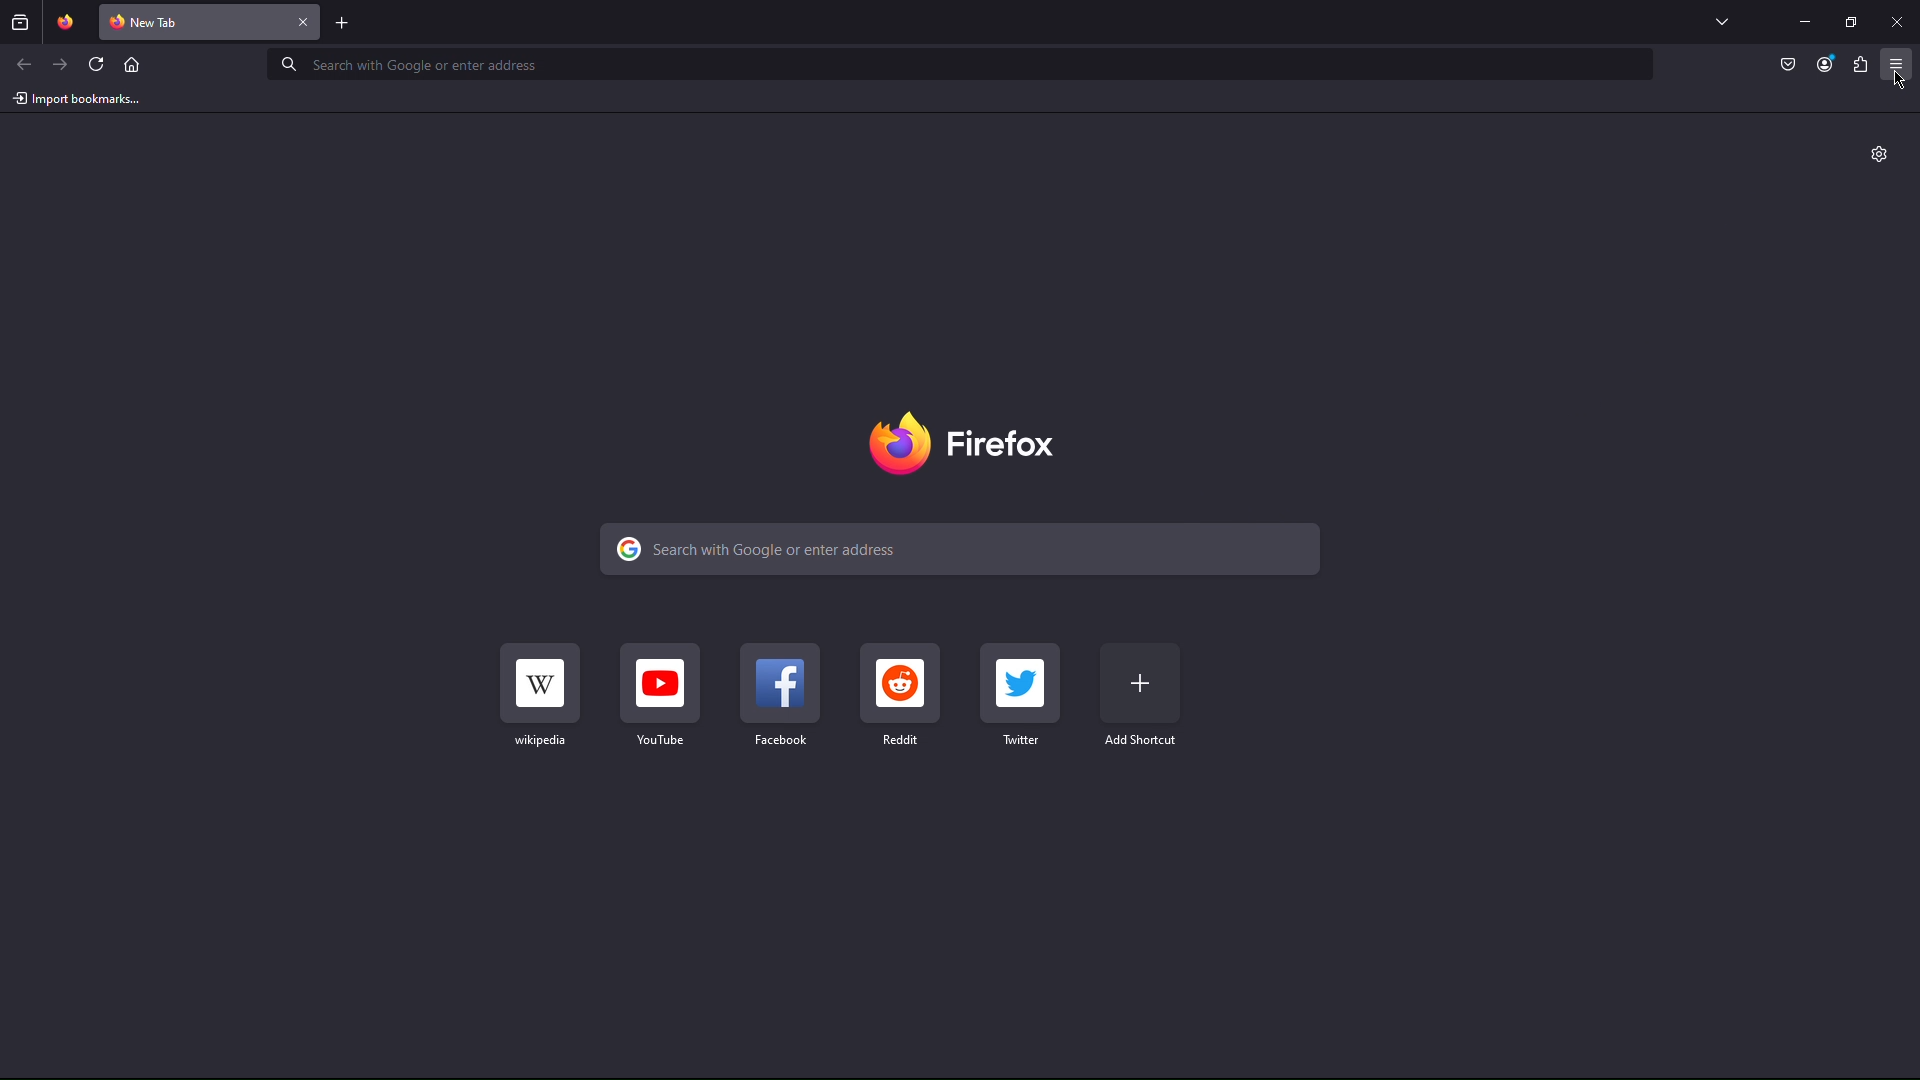 Image resolution: width=1920 pixels, height=1080 pixels. I want to click on Maximize, so click(1851, 21).